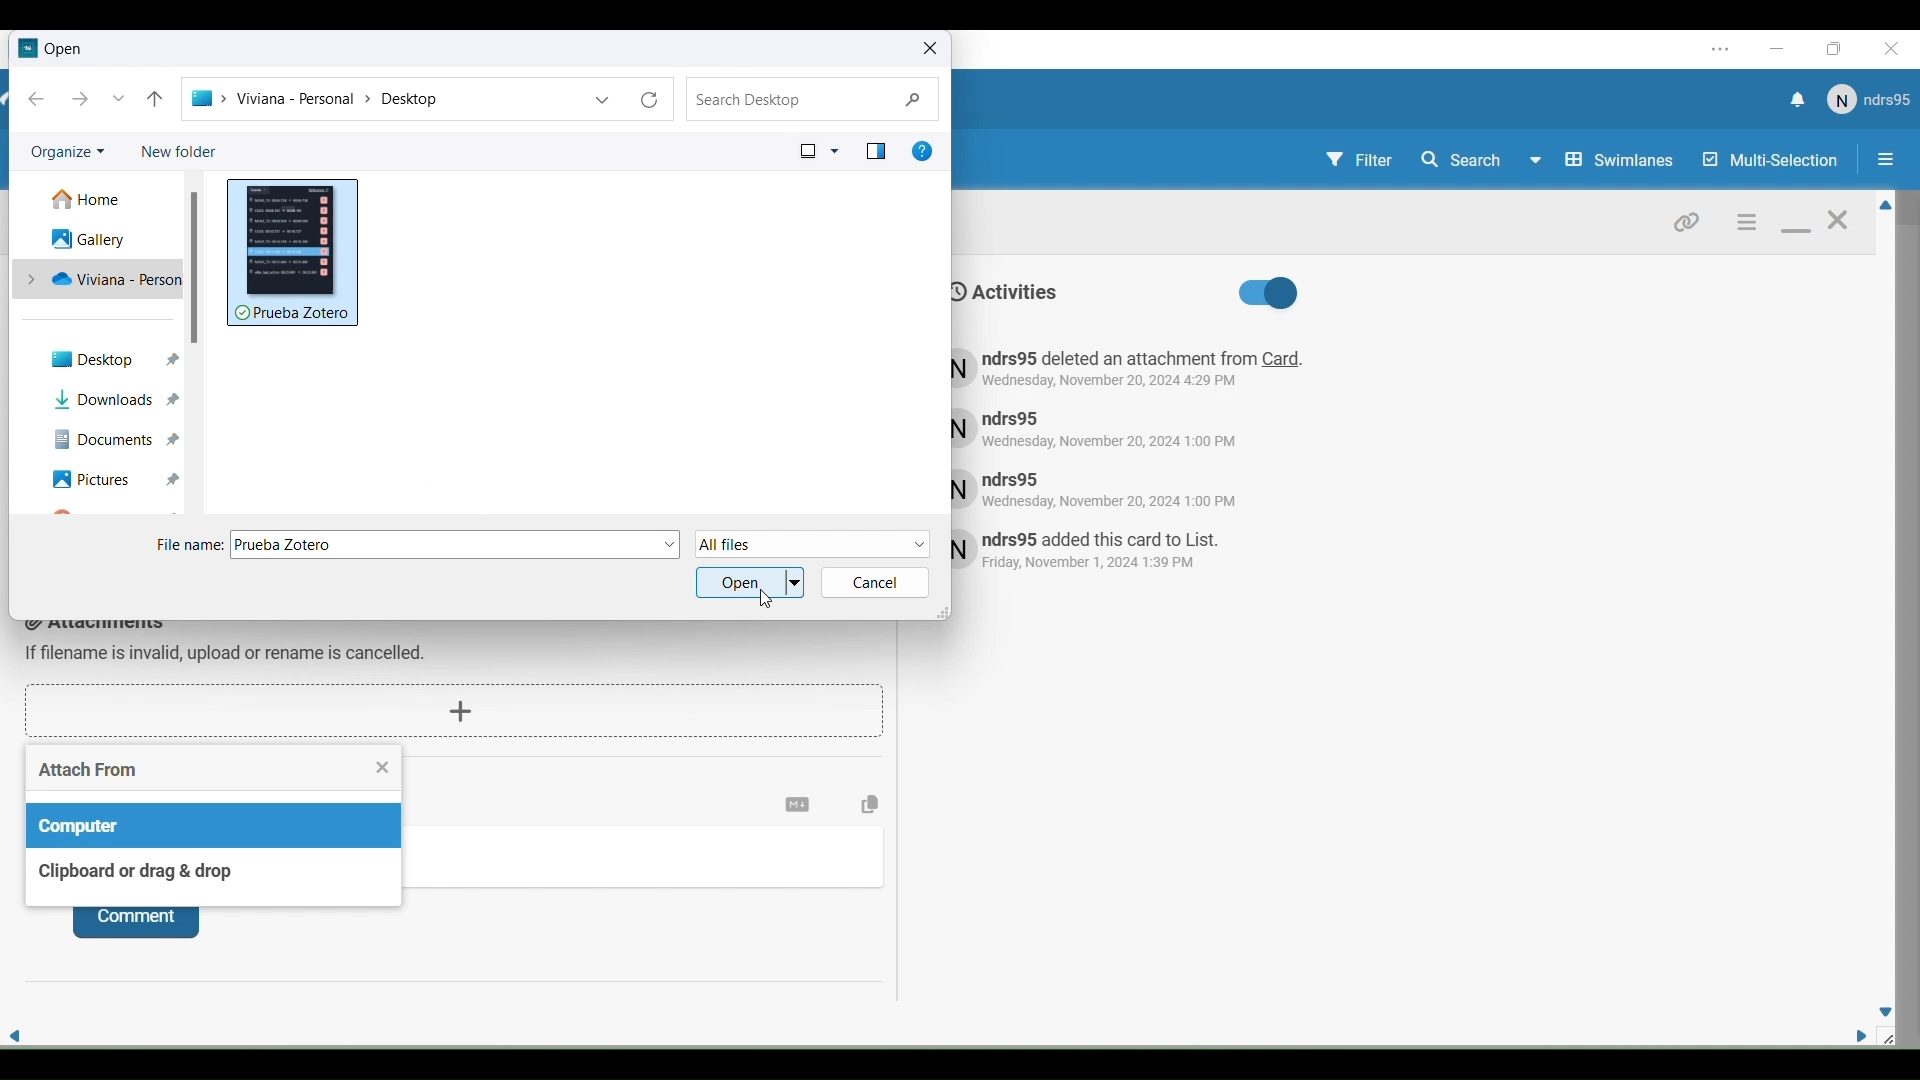 Image resolution: width=1920 pixels, height=1080 pixels. I want to click on Add attachments button, so click(453, 712).